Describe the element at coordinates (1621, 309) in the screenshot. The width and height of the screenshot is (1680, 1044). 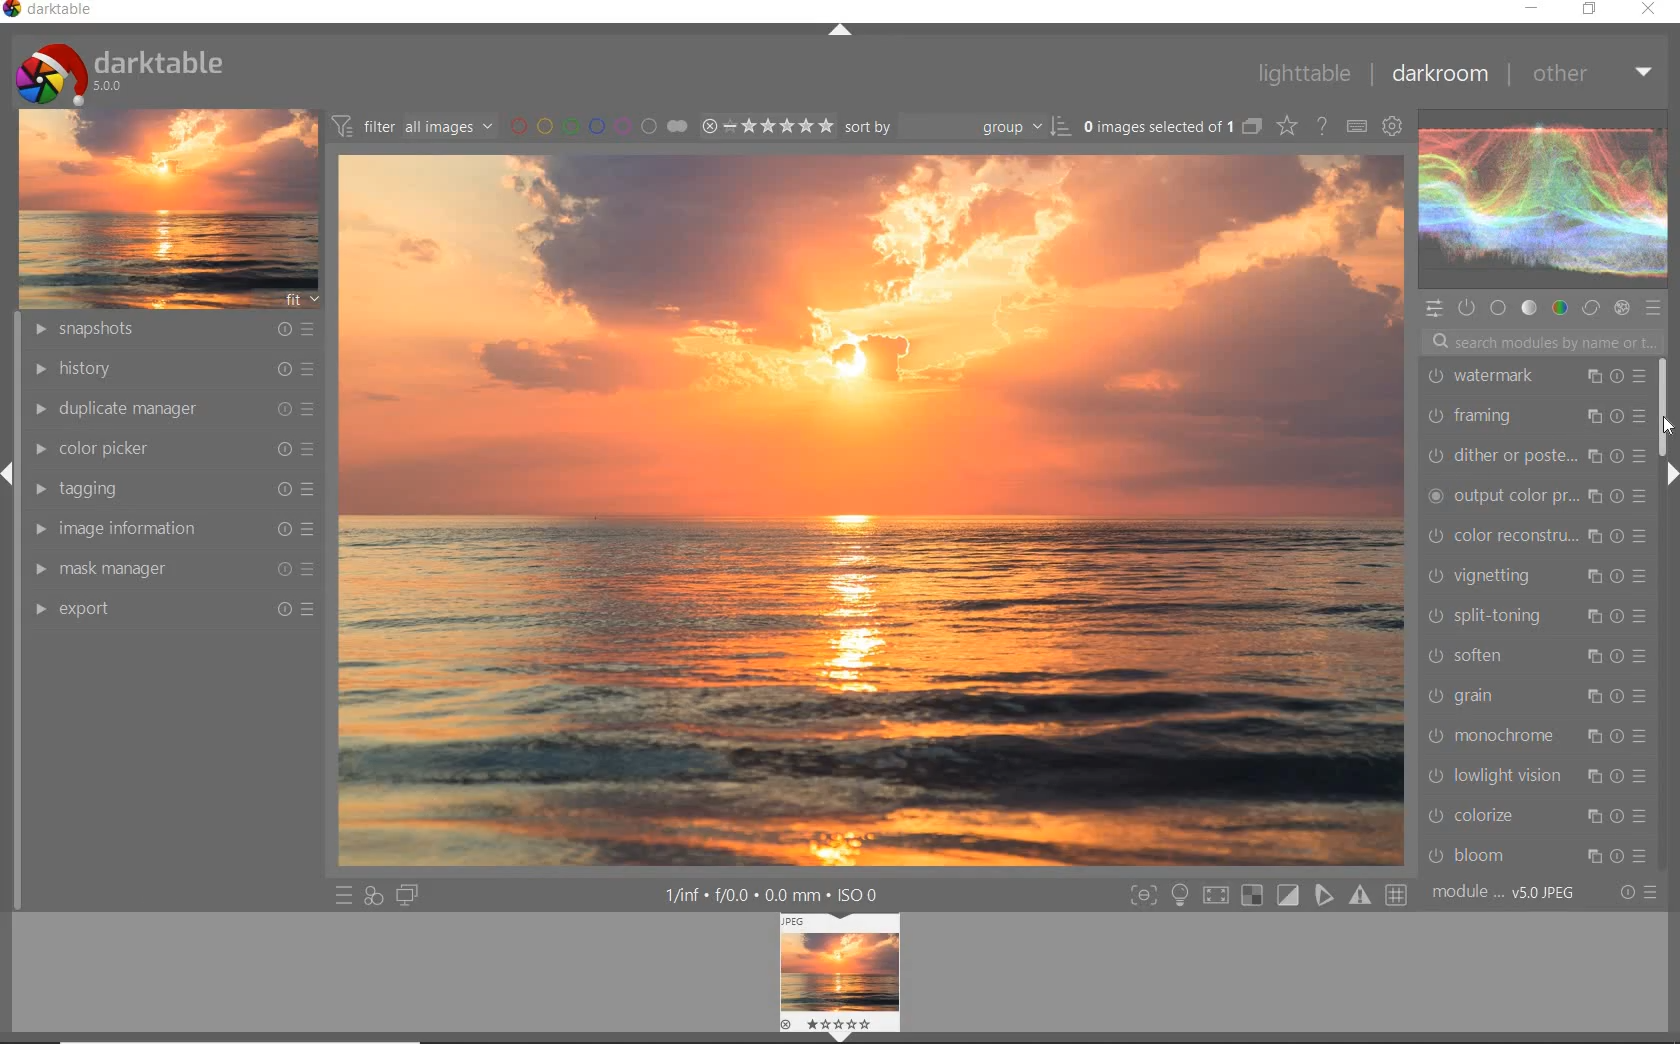
I see `EFFECT` at that location.